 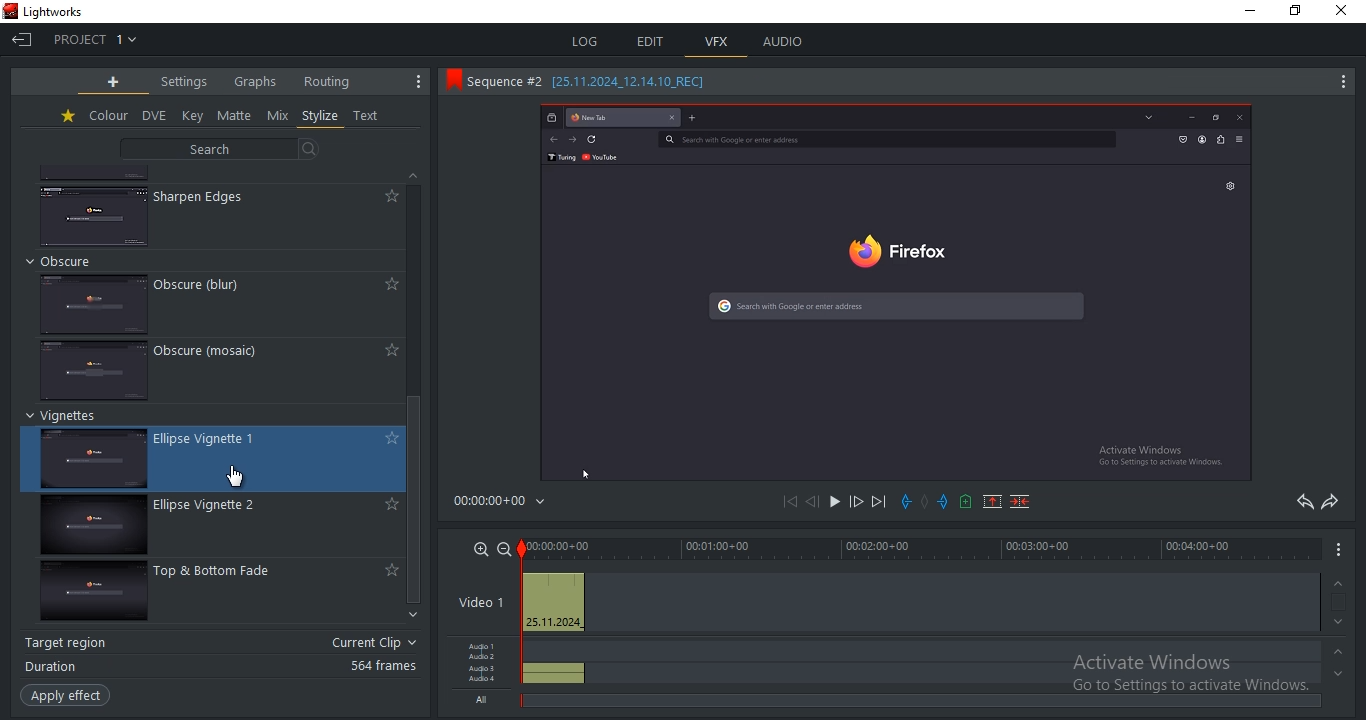 What do you see at coordinates (66, 118) in the screenshot?
I see `Favorites` at bounding box center [66, 118].